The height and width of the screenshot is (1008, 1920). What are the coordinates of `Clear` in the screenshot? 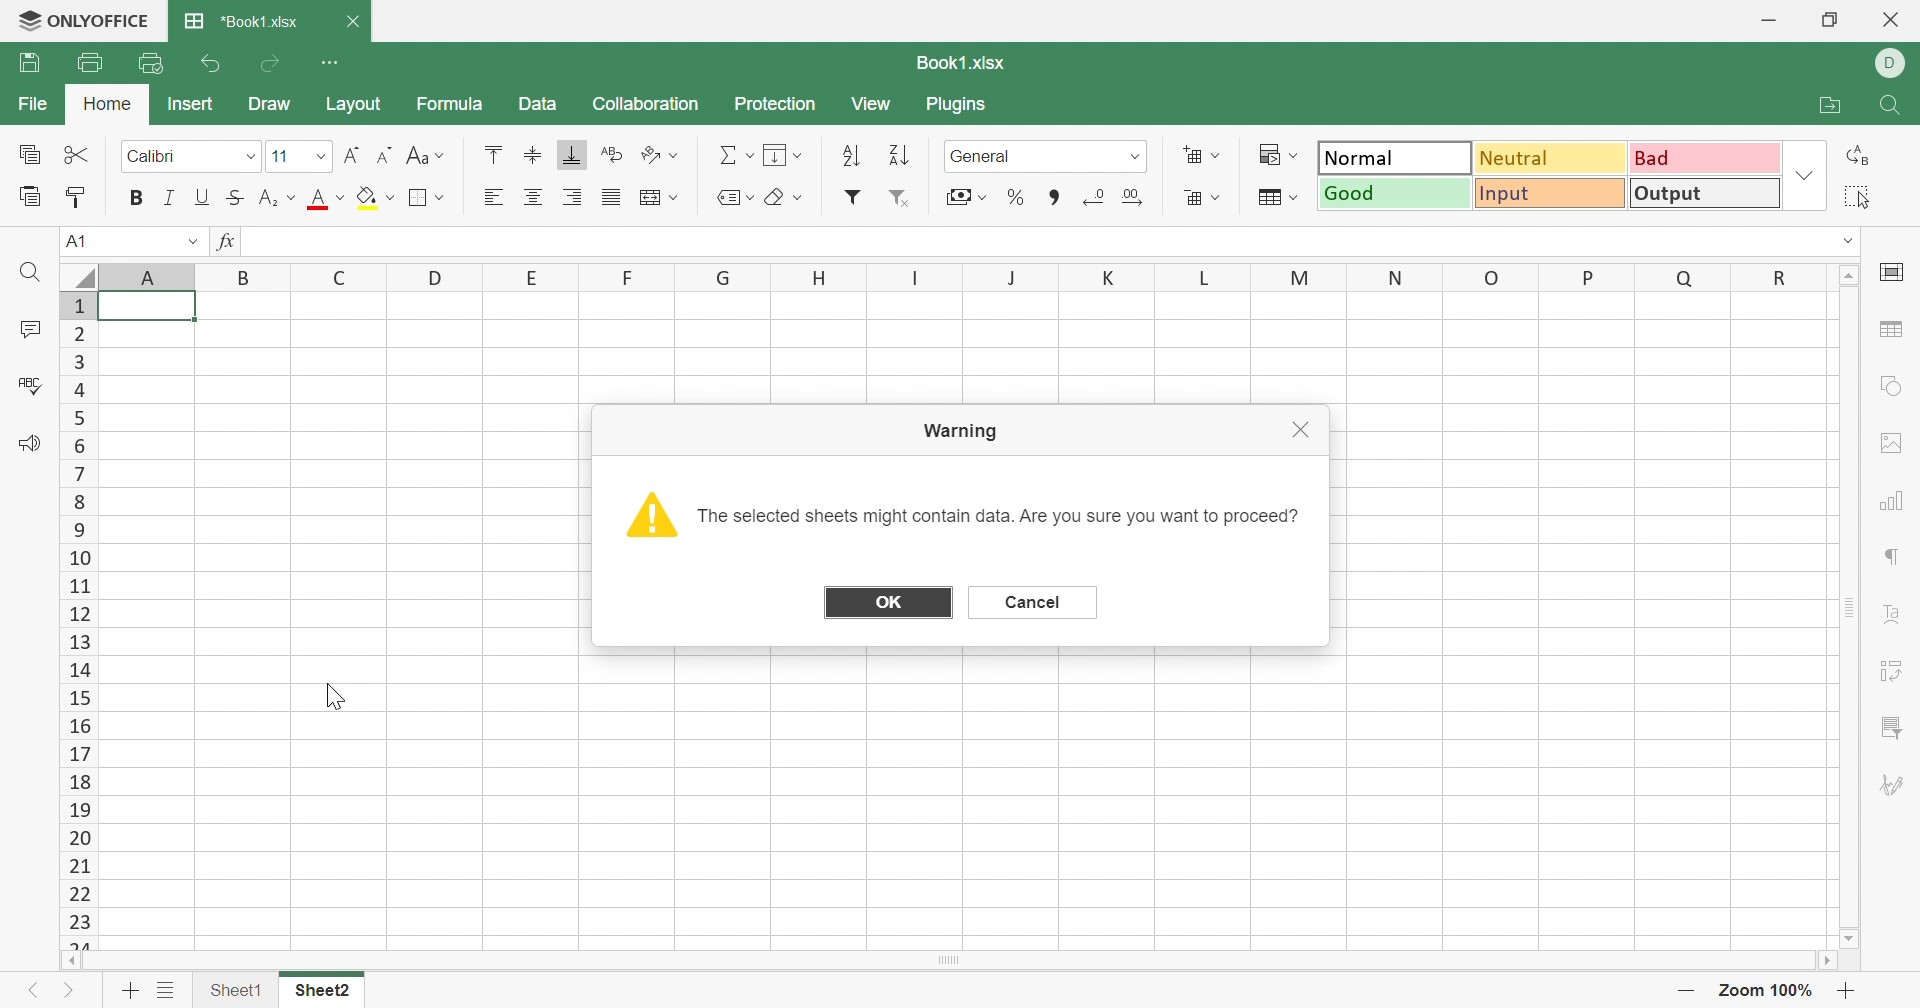 It's located at (777, 199).